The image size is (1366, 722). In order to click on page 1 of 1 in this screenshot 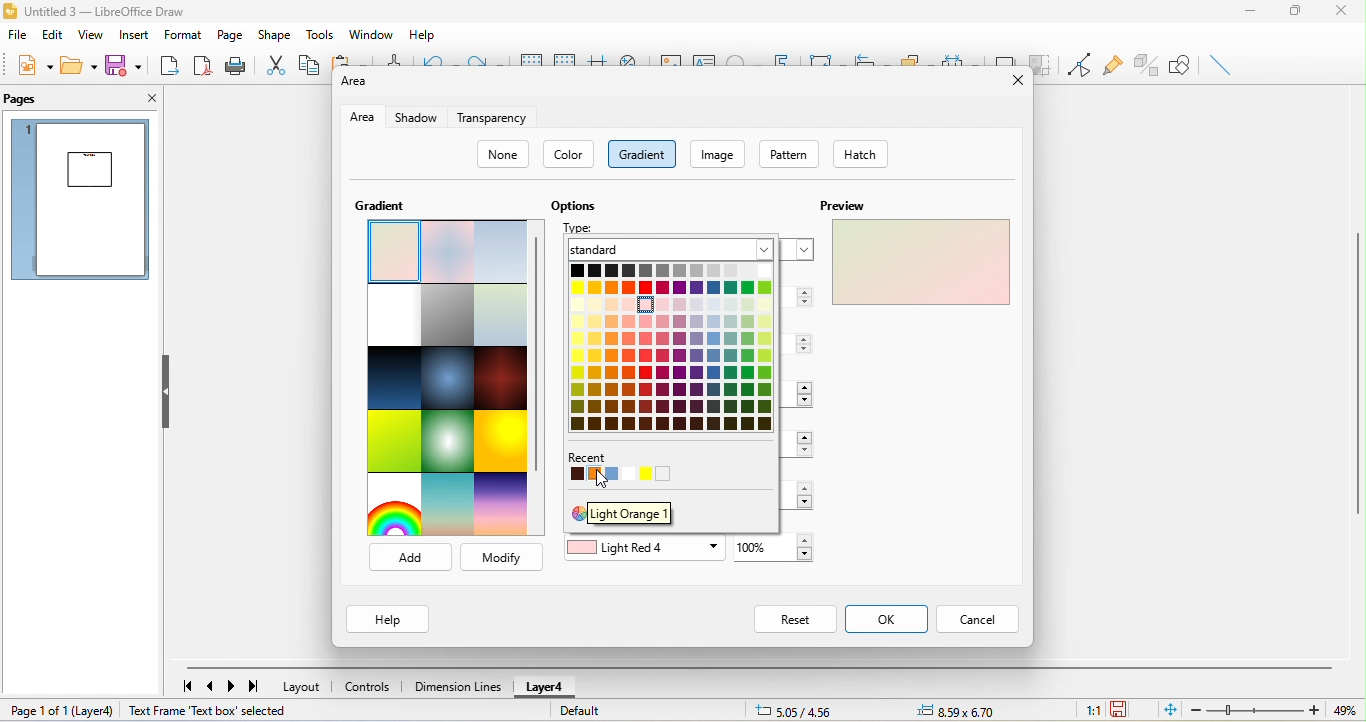, I will do `click(37, 712)`.